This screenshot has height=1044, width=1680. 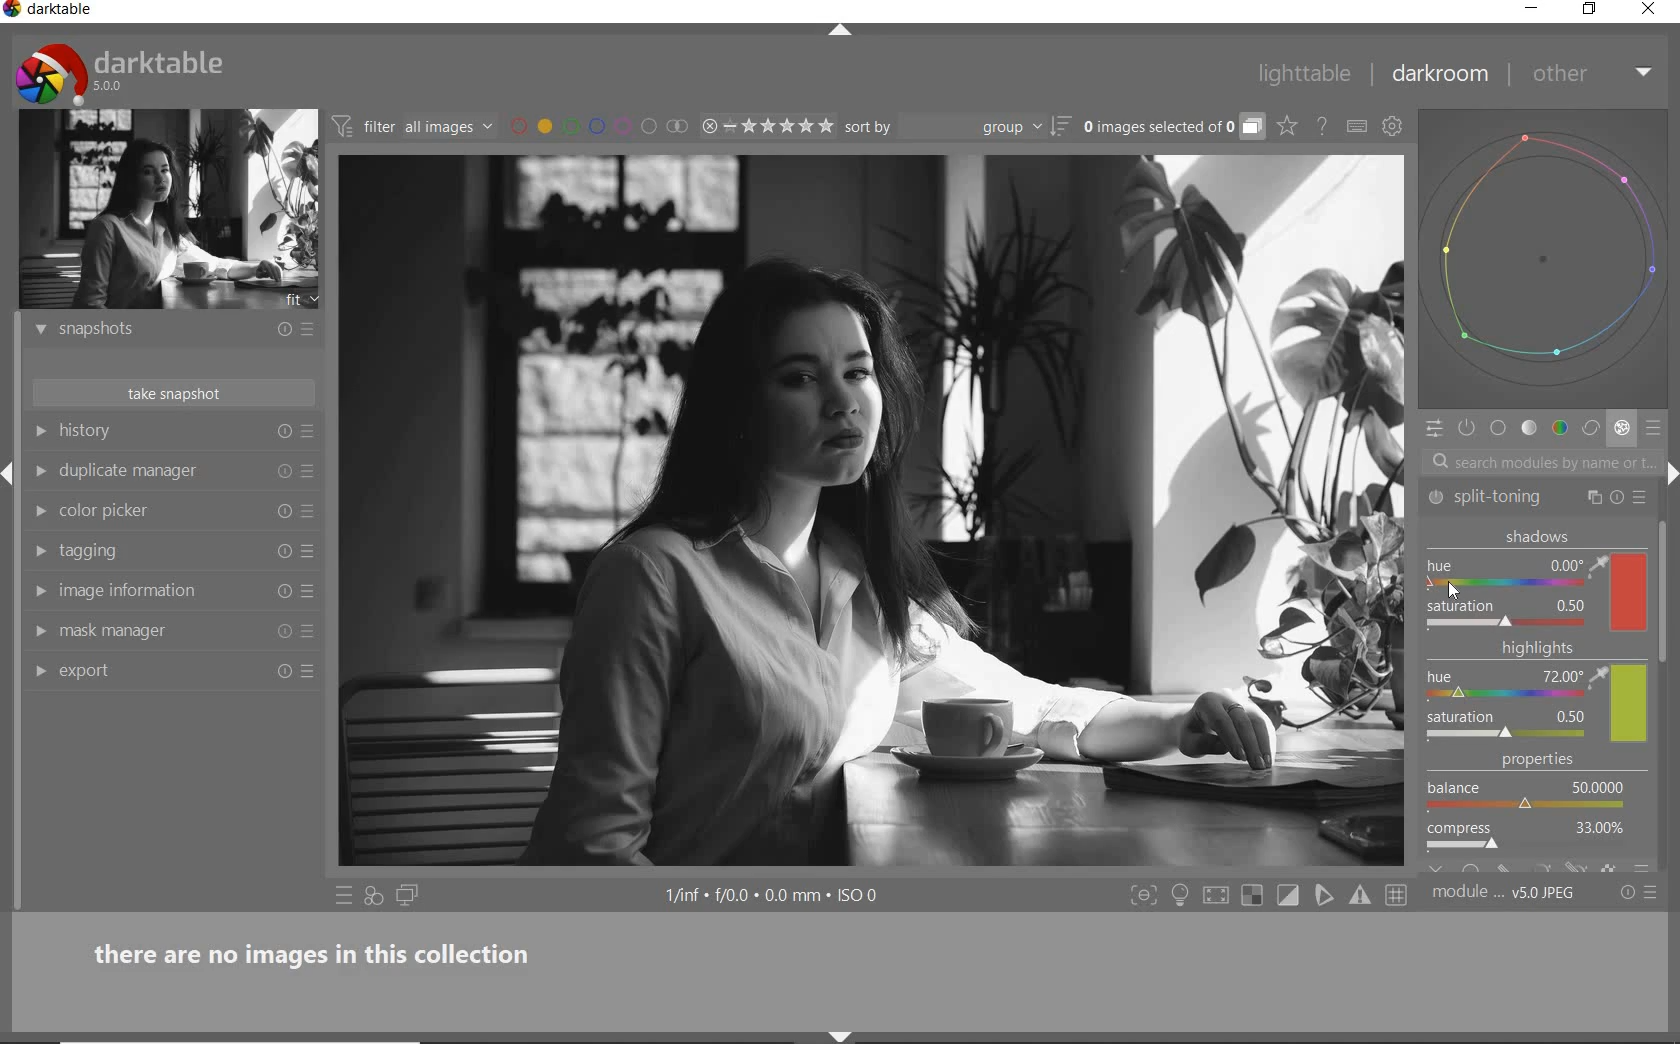 What do you see at coordinates (159, 630) in the screenshot?
I see `mask manager` at bounding box center [159, 630].